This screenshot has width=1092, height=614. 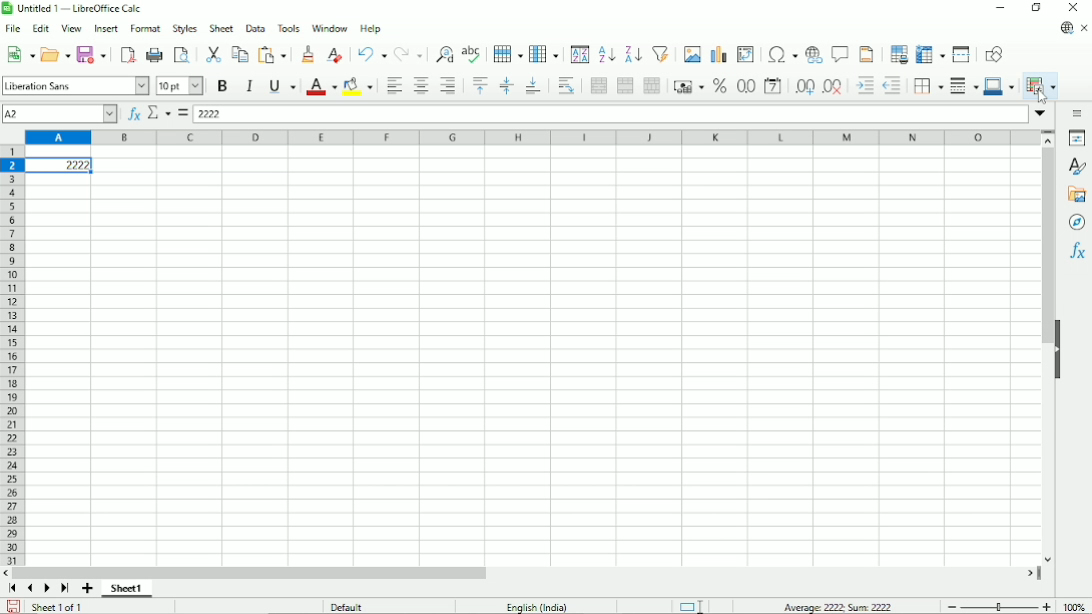 What do you see at coordinates (31, 589) in the screenshot?
I see `Scroll to previous sheet` at bounding box center [31, 589].